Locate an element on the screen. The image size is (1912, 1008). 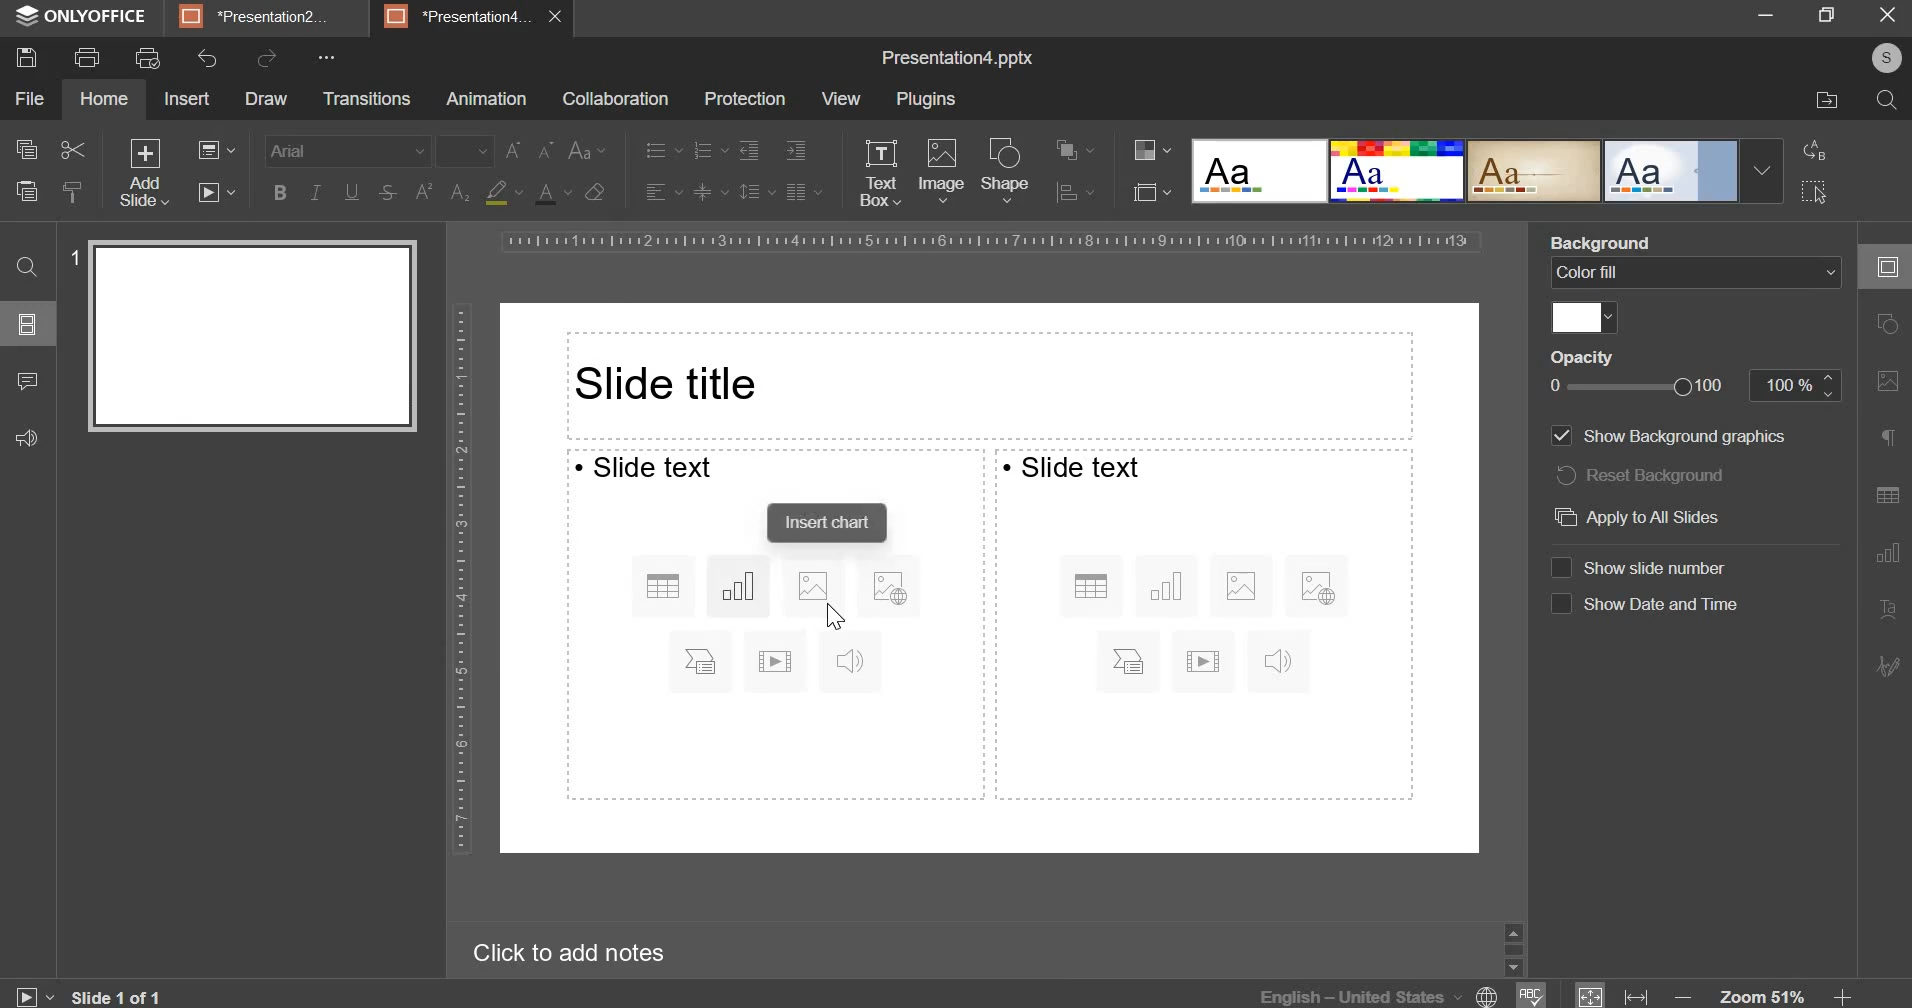
change font size is located at coordinates (530, 149).